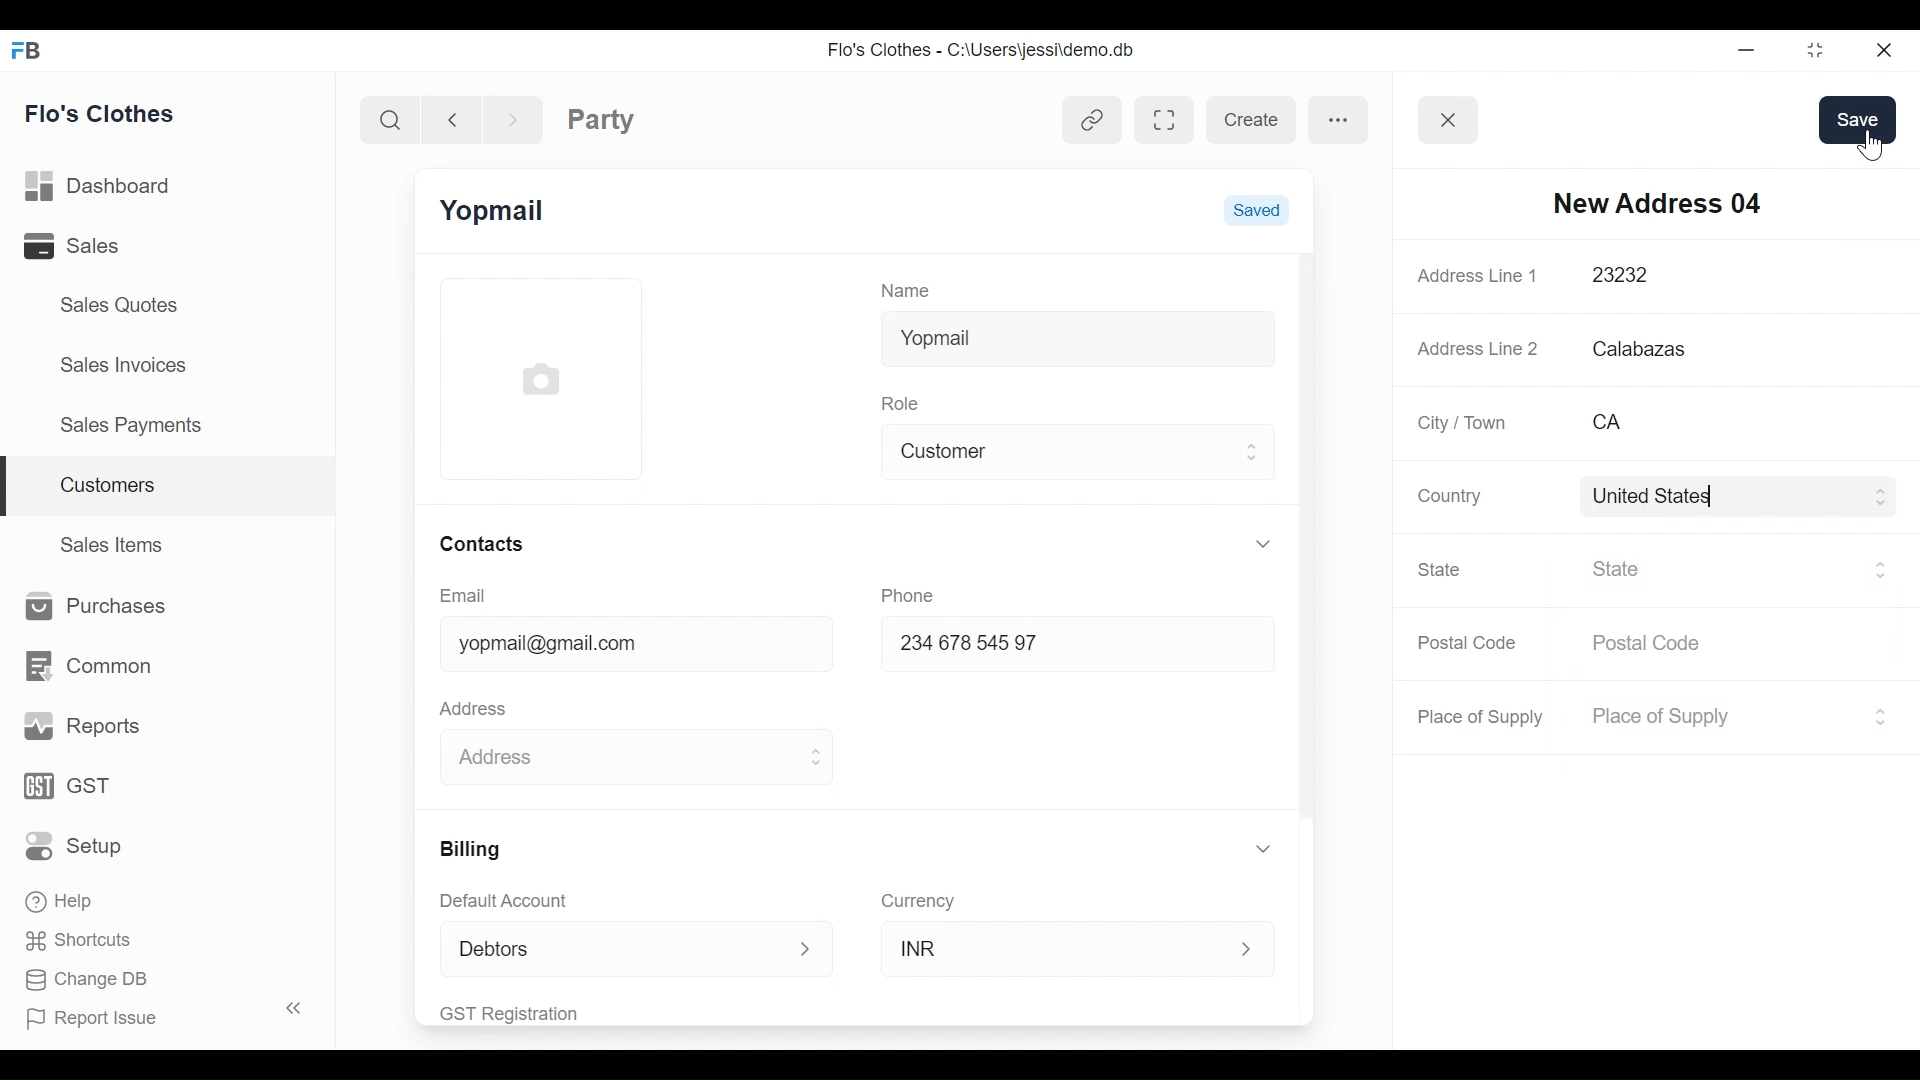 This screenshot has height=1080, width=1920. Describe the element at coordinates (1250, 120) in the screenshot. I see `create` at that location.